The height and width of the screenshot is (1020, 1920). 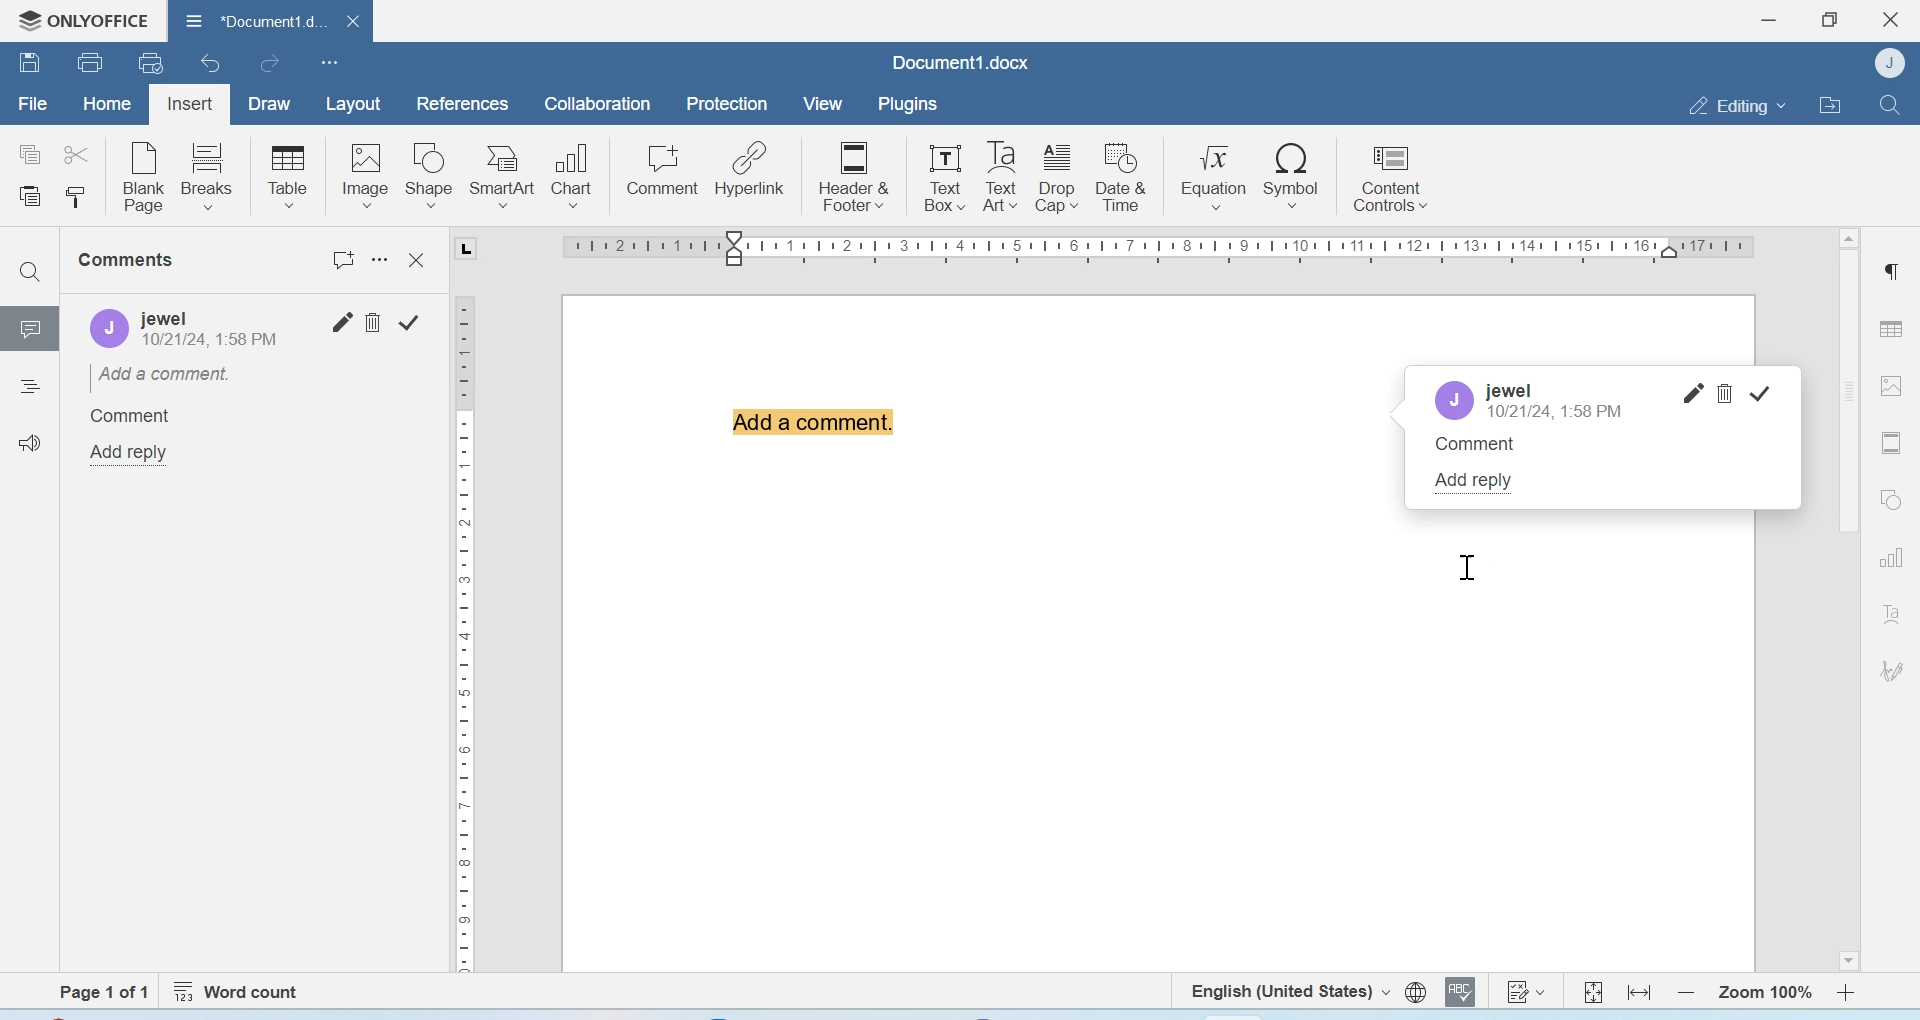 What do you see at coordinates (250, 18) in the screenshot?
I see `Document1.docx` at bounding box center [250, 18].